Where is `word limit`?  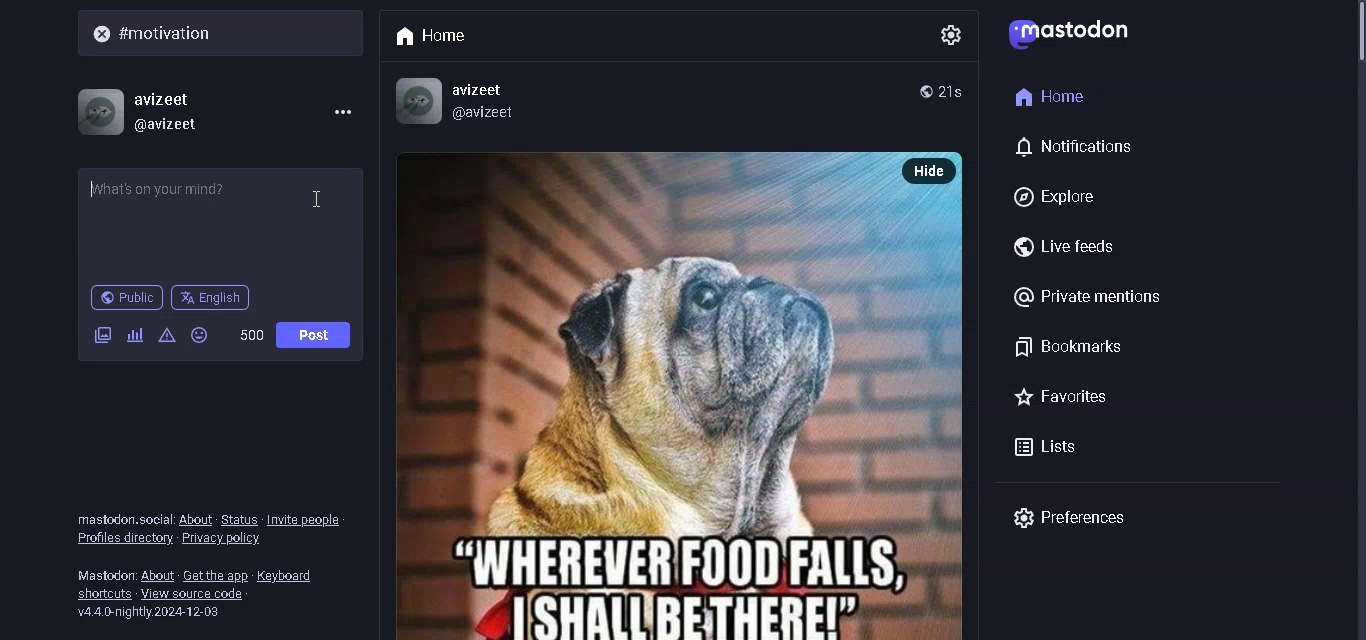
word limit is located at coordinates (251, 335).